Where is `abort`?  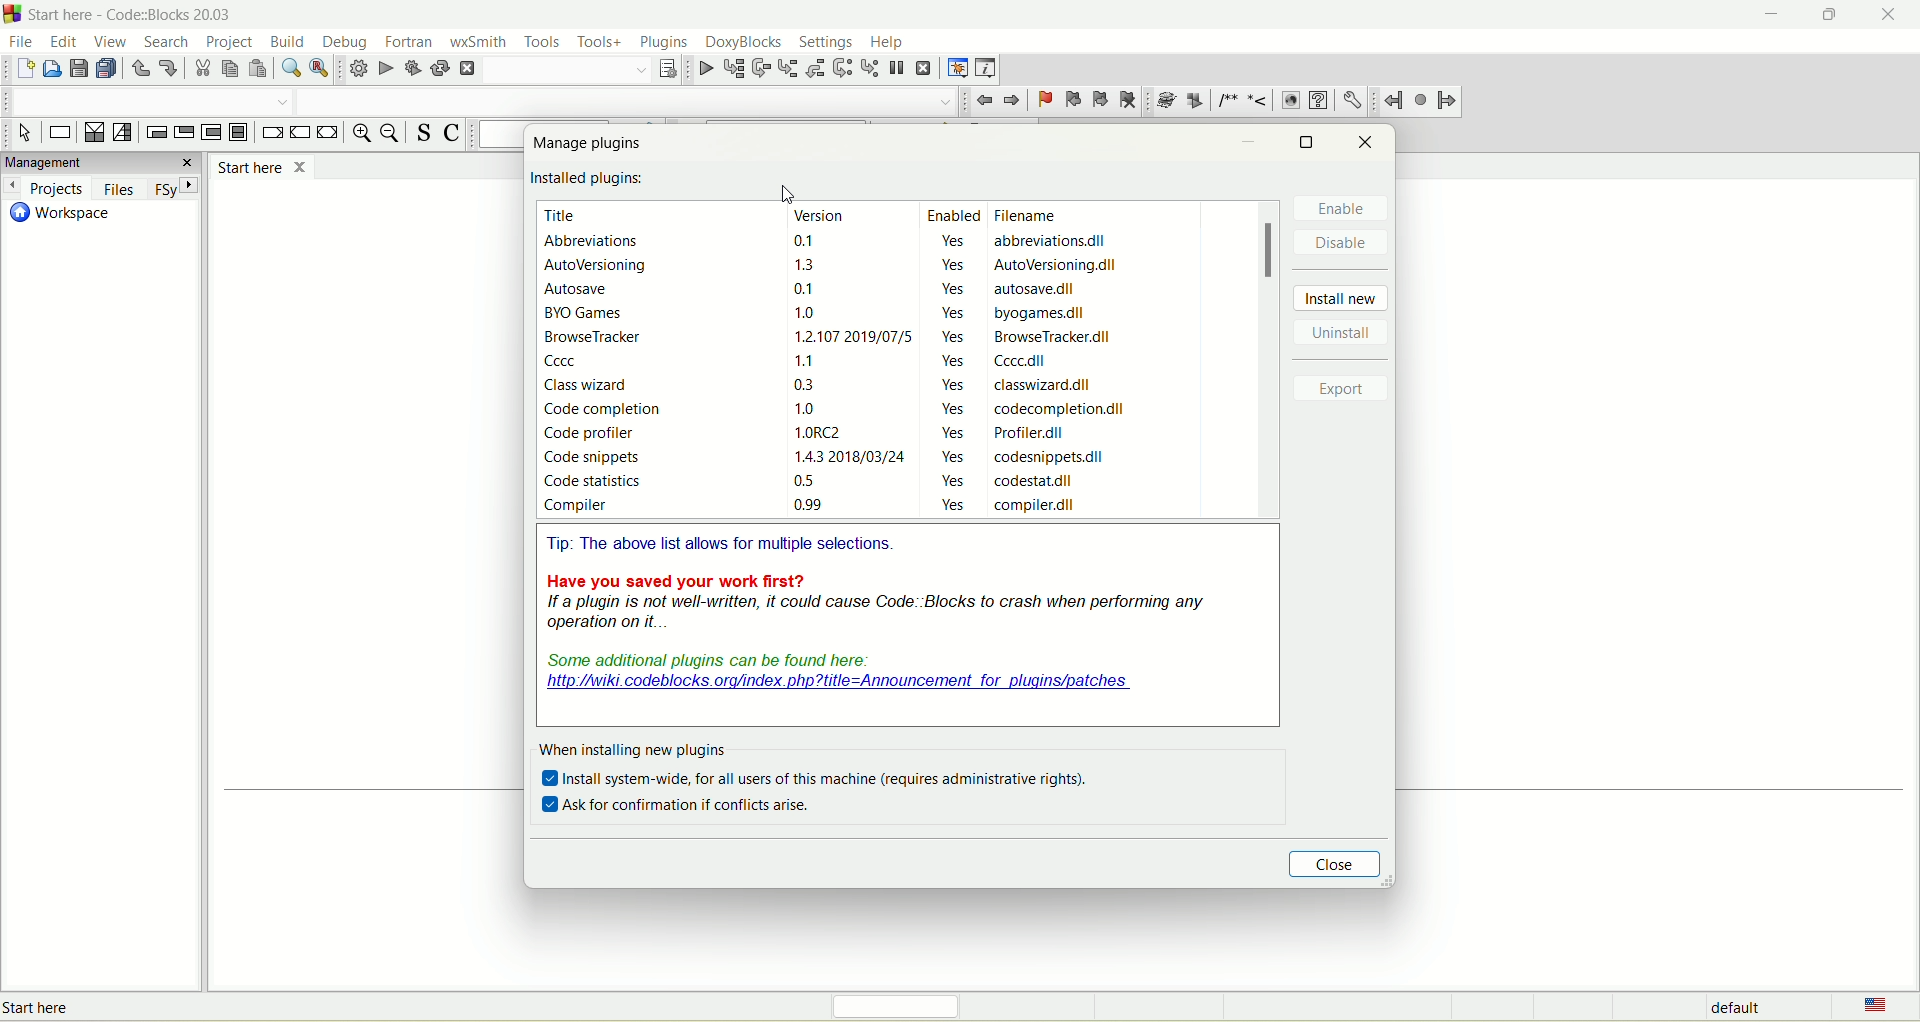
abort is located at coordinates (470, 69).